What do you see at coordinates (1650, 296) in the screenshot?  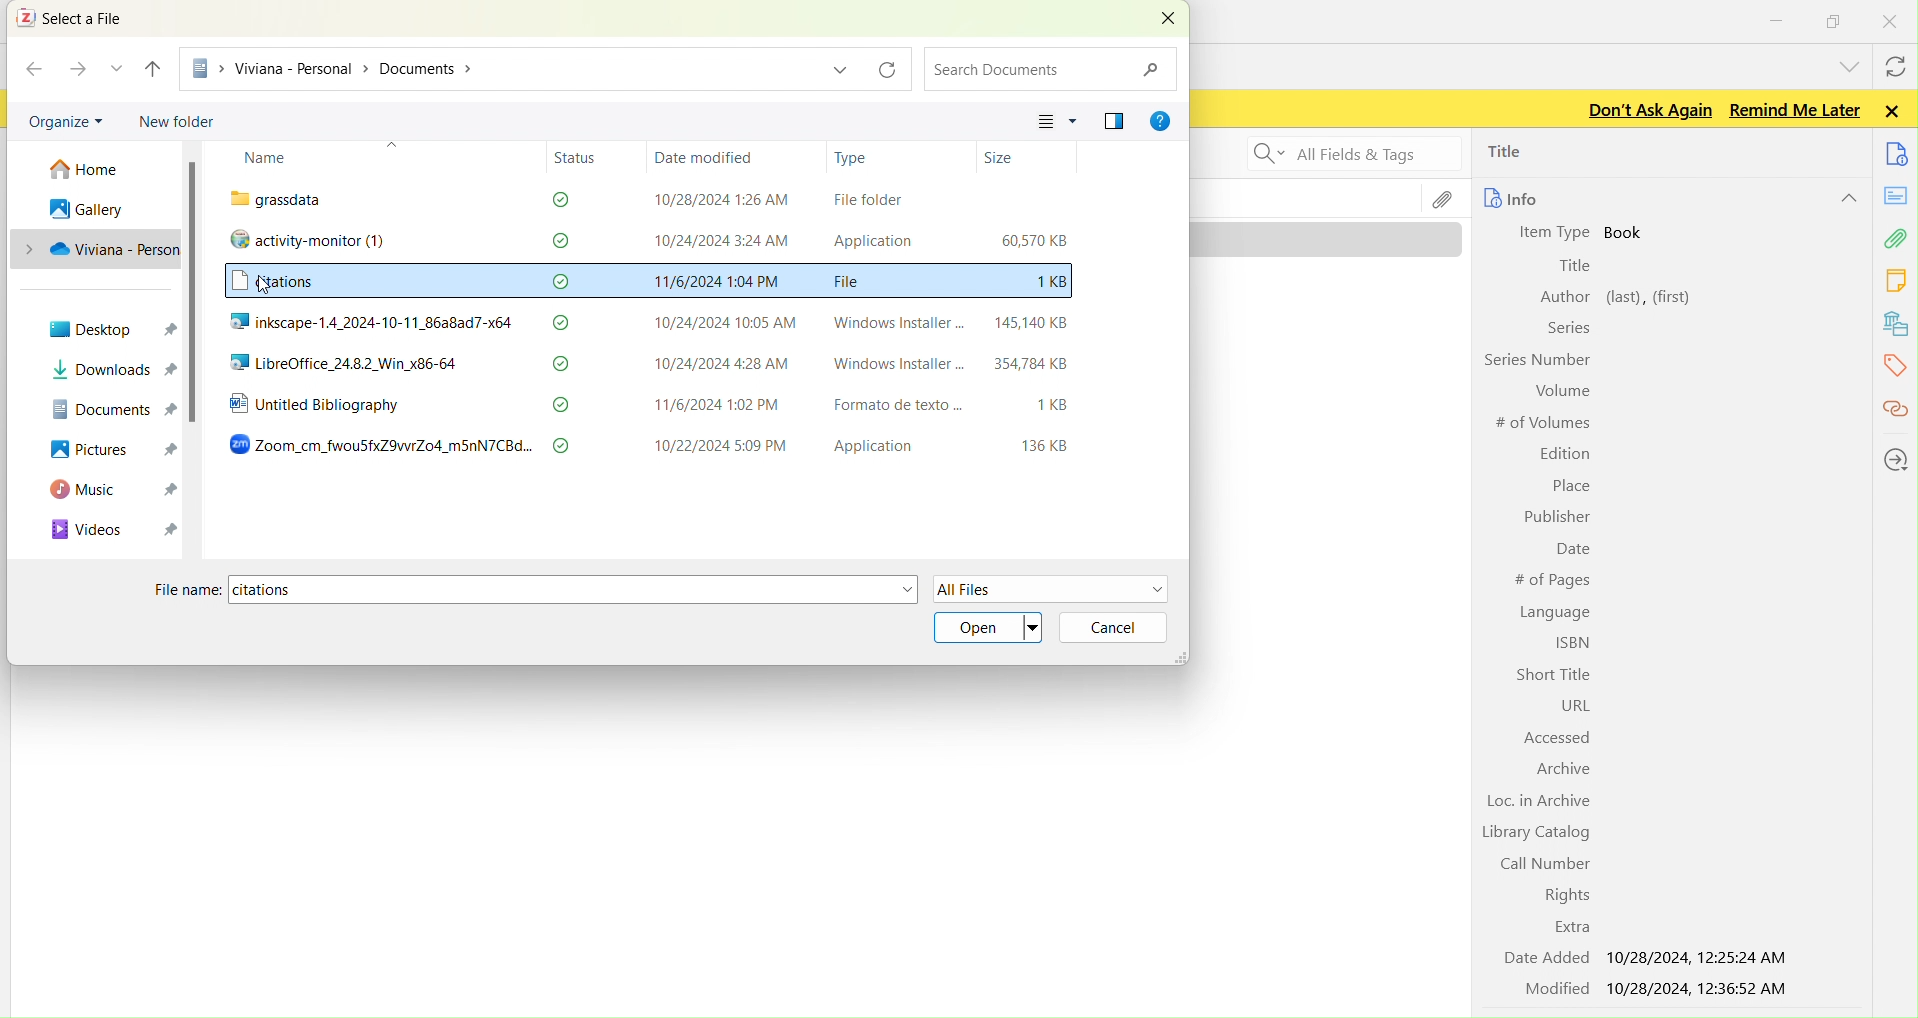 I see `left, first` at bounding box center [1650, 296].